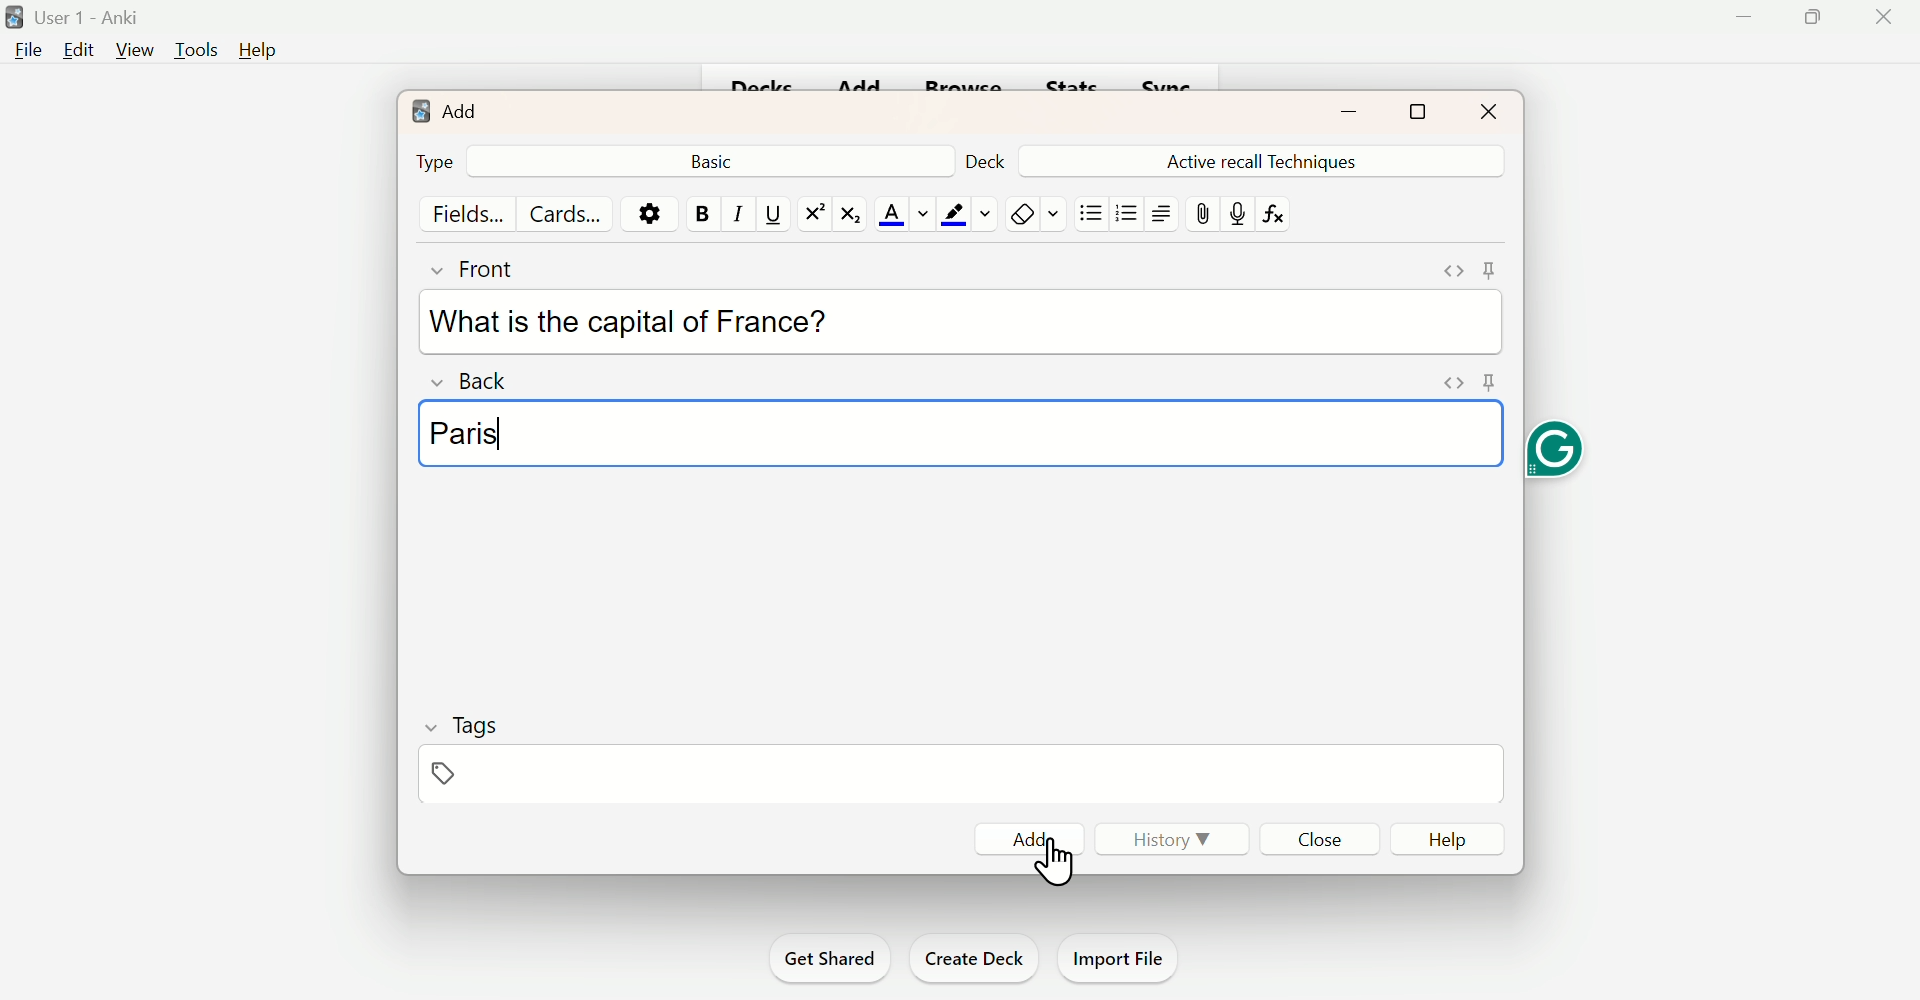 The image size is (1920, 1000). What do you see at coordinates (1239, 212) in the screenshot?
I see `Mic` at bounding box center [1239, 212].